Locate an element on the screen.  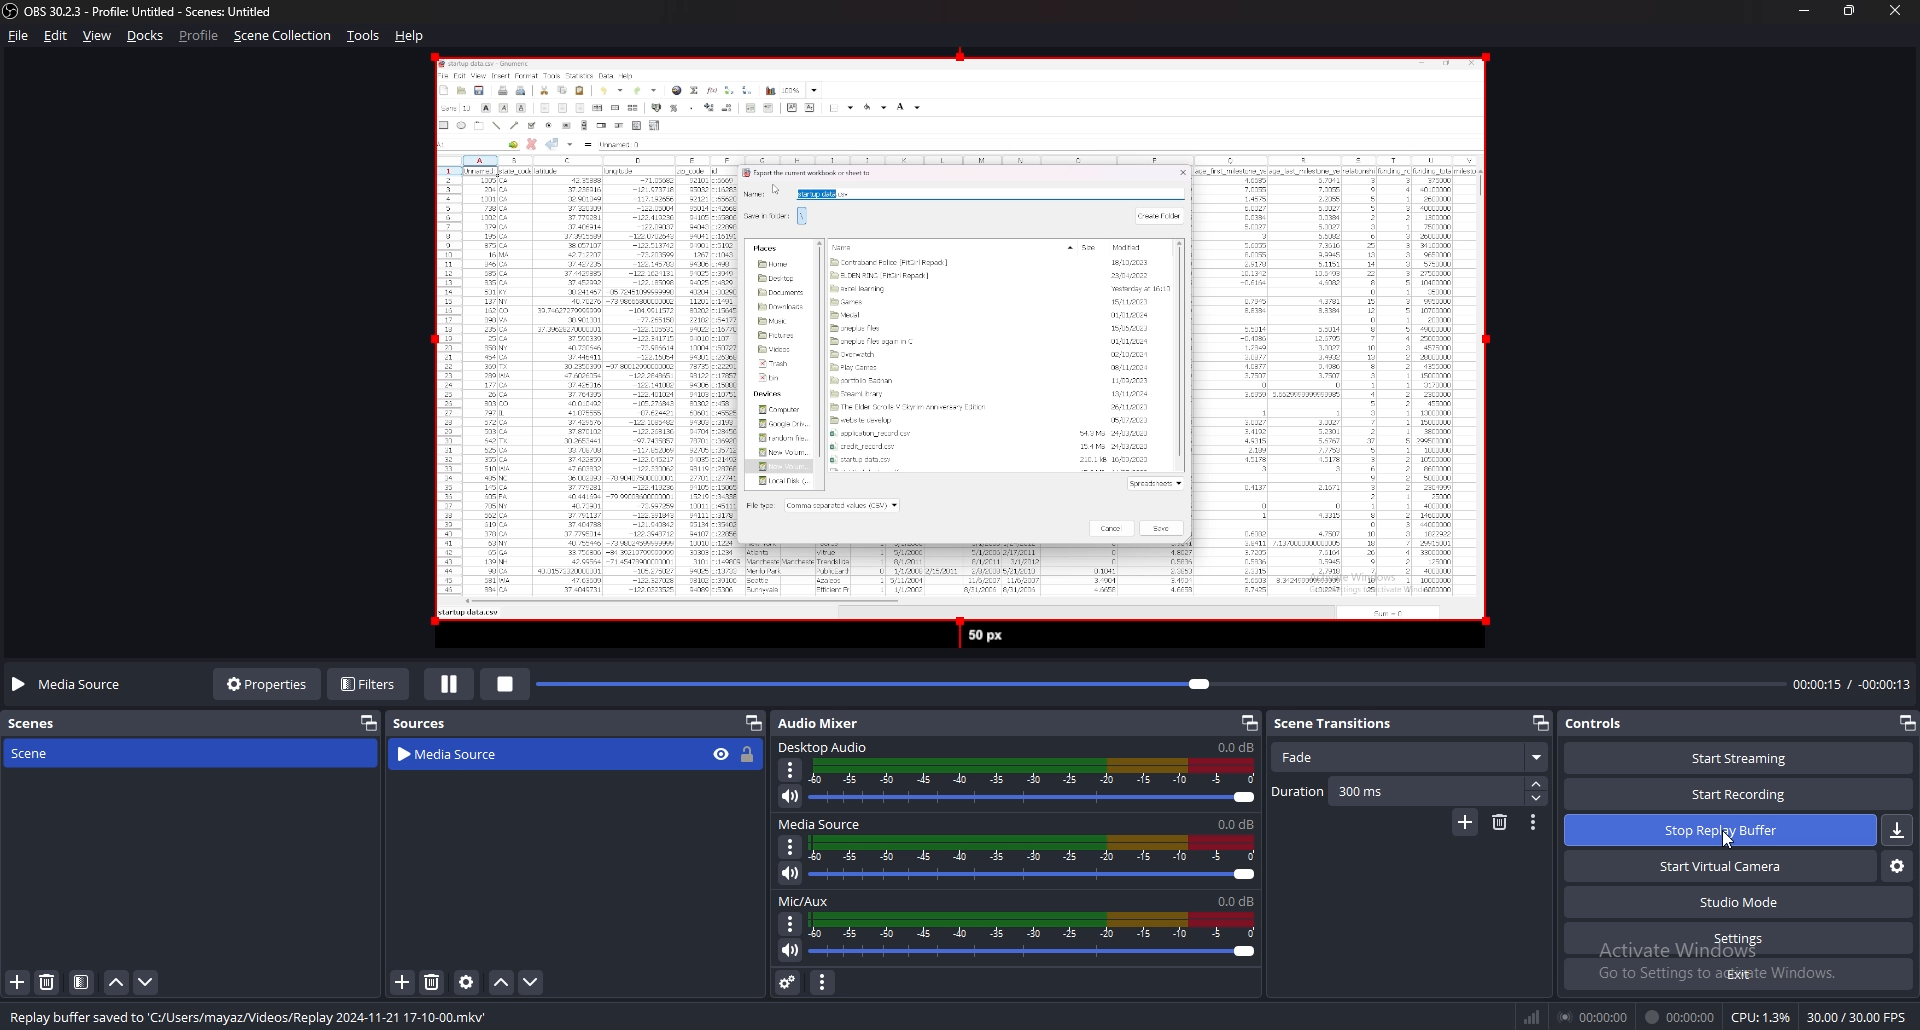
0.0db is located at coordinates (1237, 746).